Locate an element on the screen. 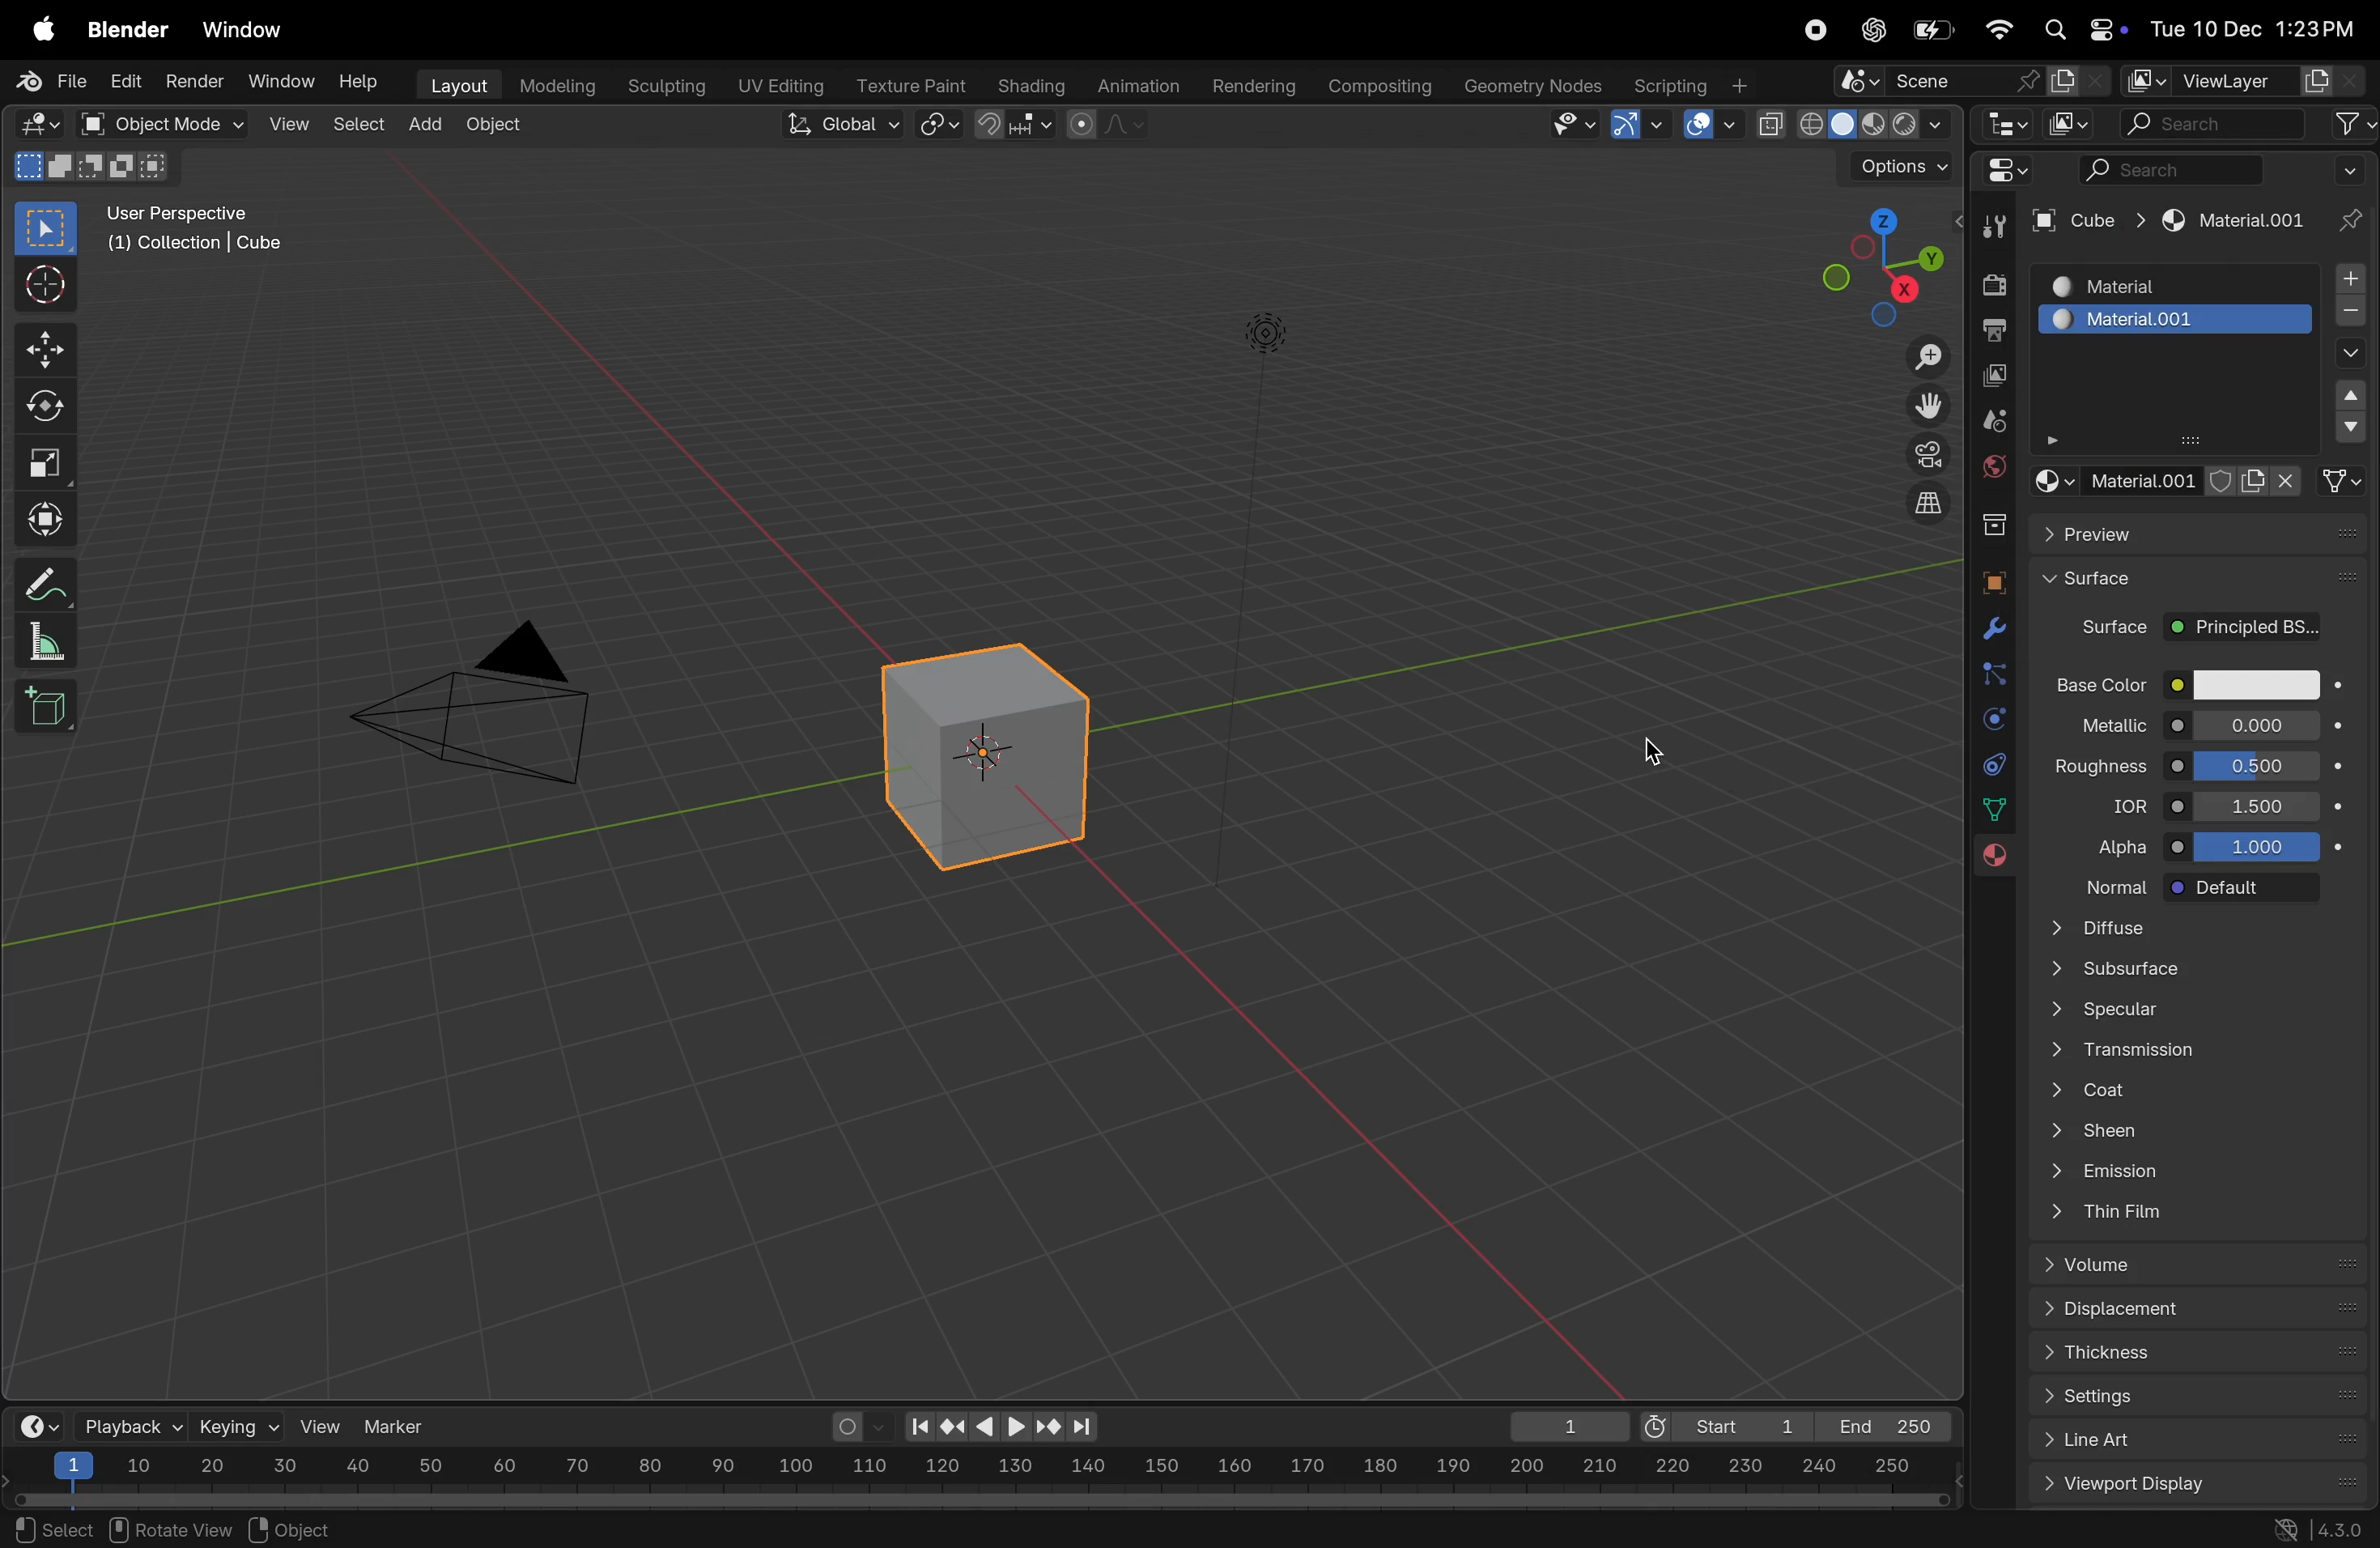 The image size is (2380, 1548). light is located at coordinates (1266, 330).